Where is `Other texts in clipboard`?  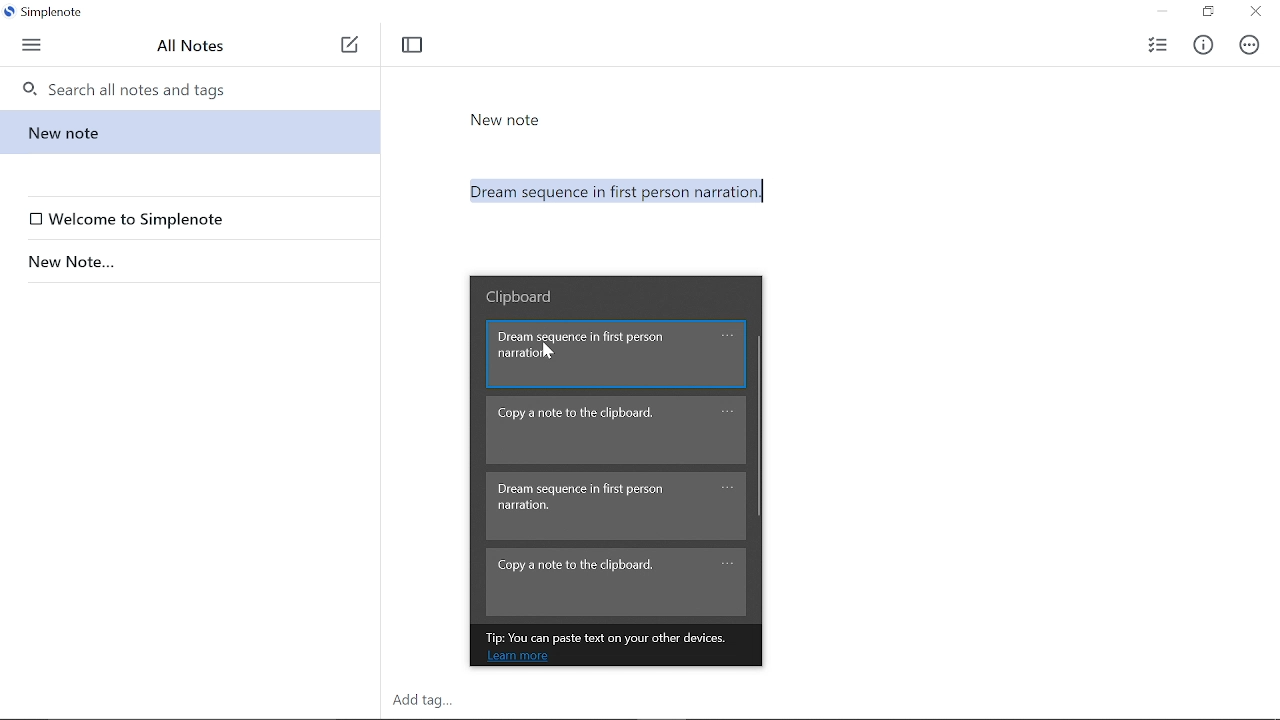 Other texts in clipboard is located at coordinates (615, 508).